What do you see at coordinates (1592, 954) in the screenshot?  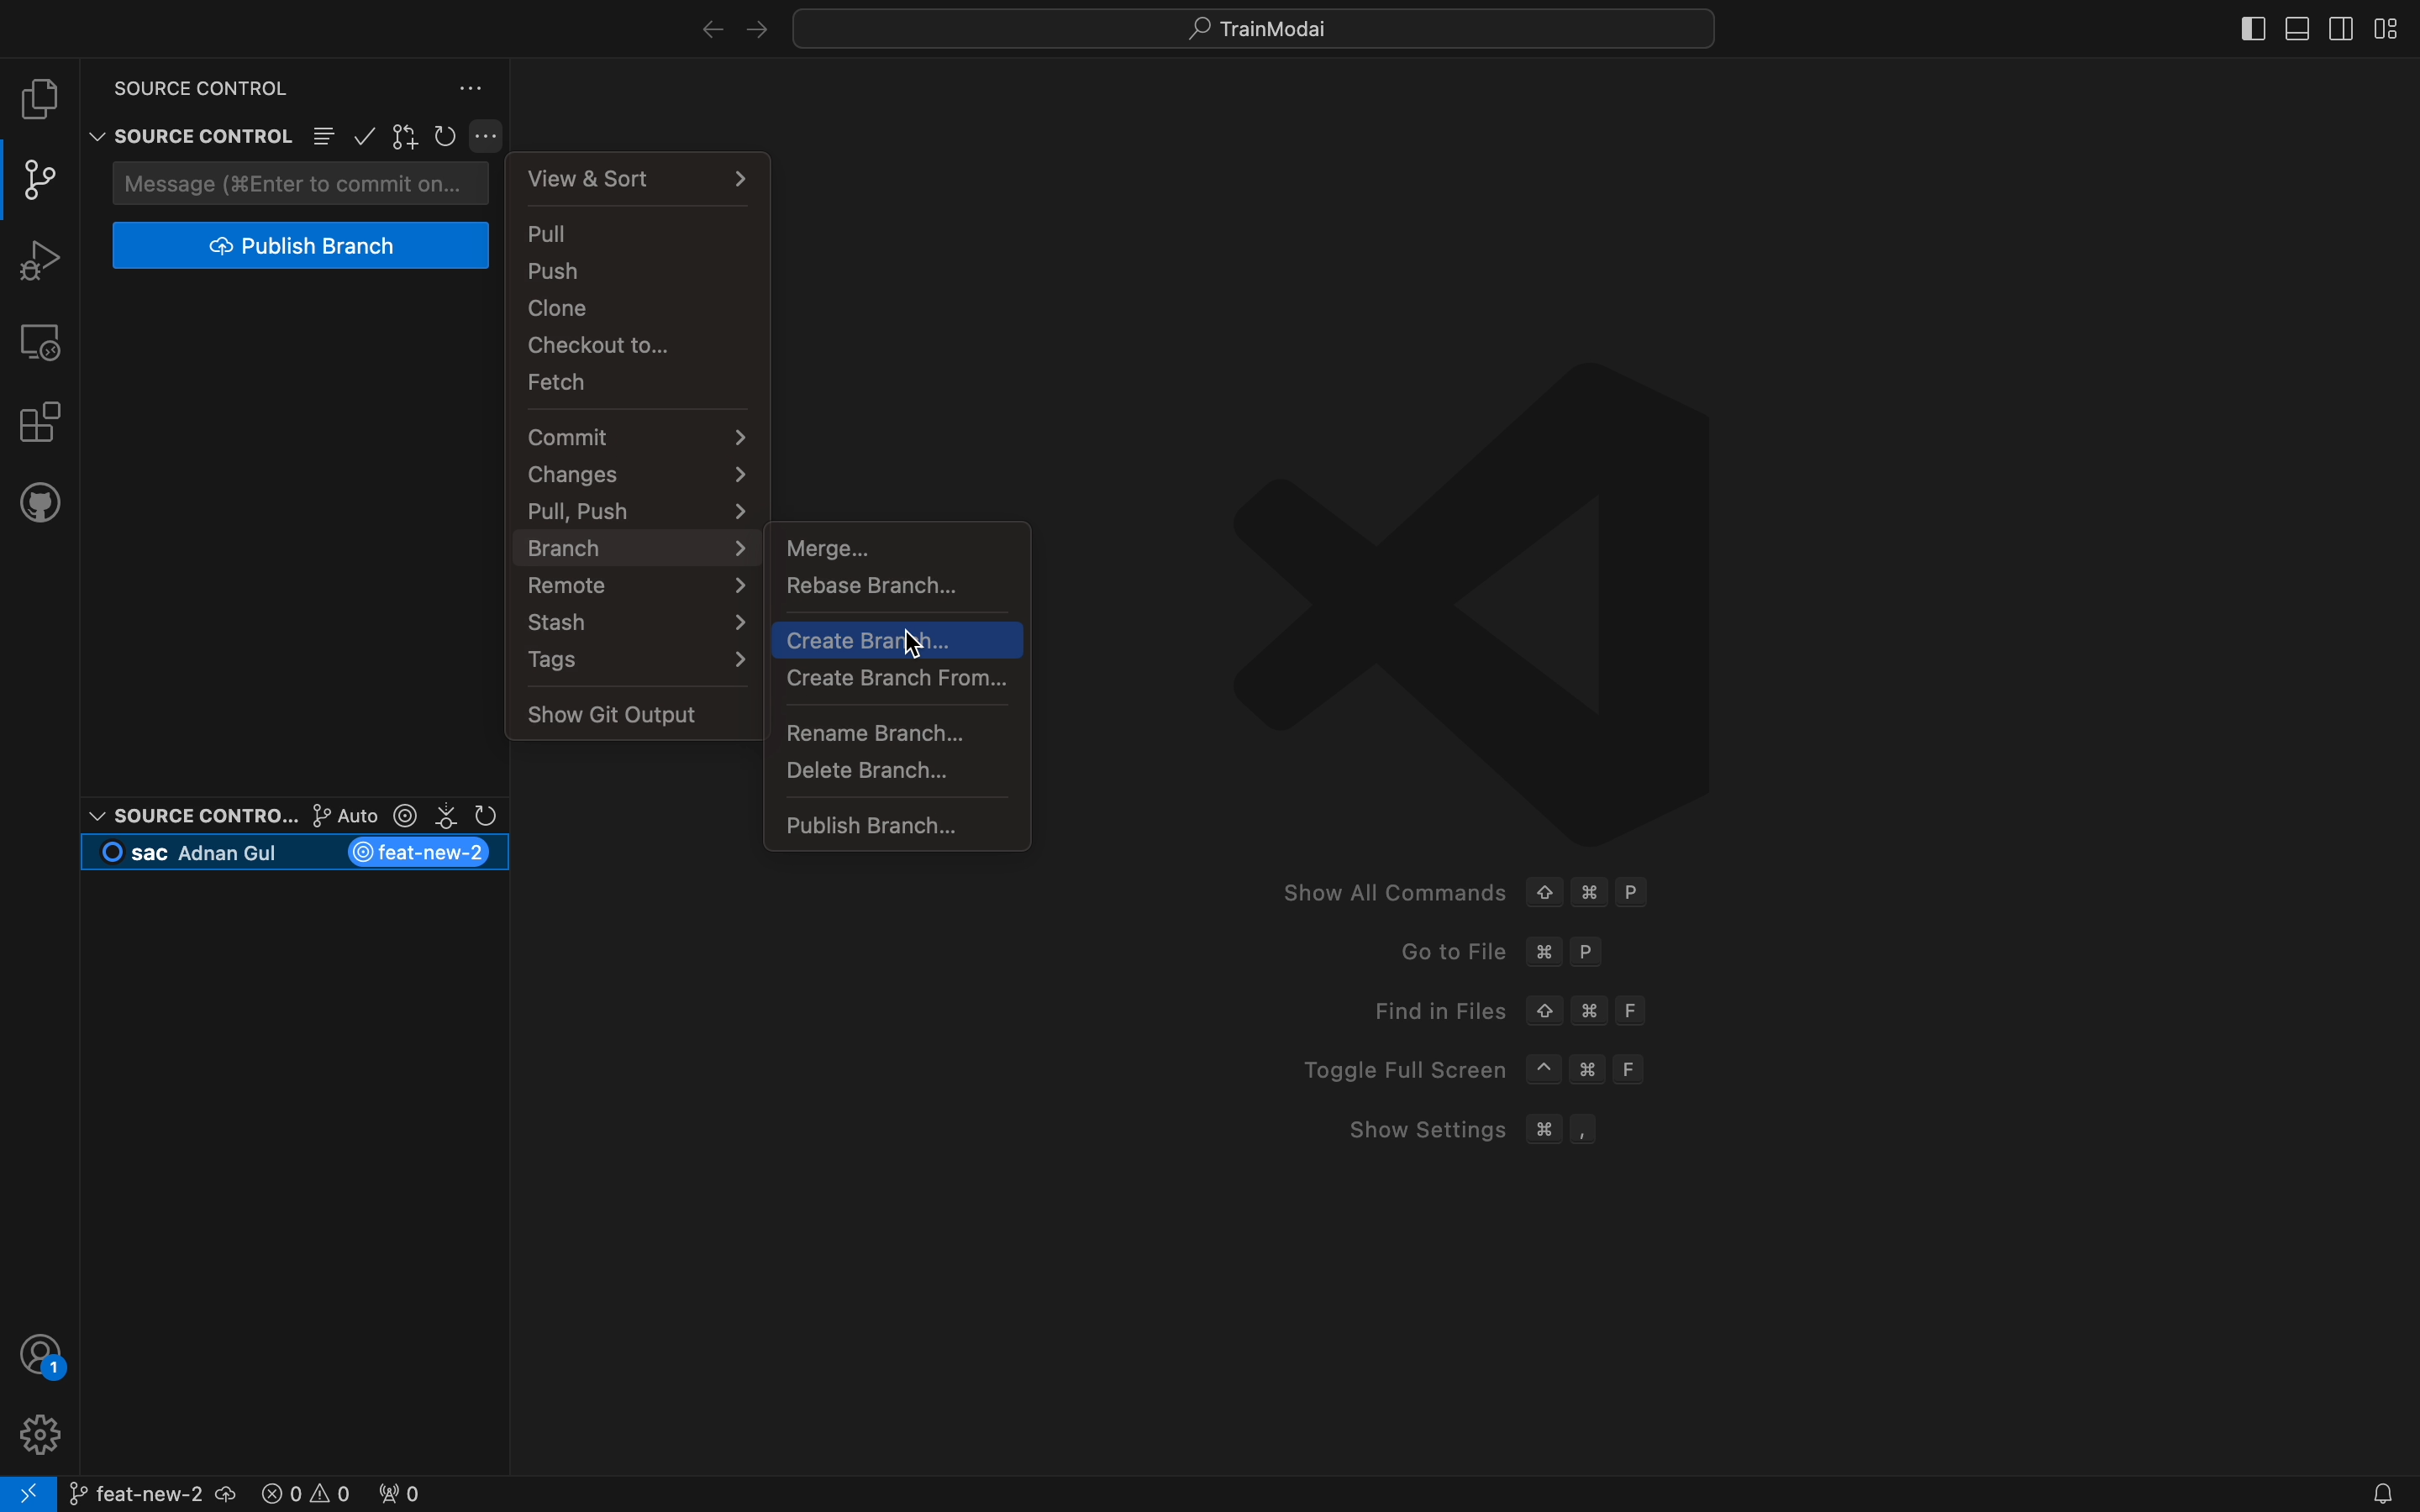 I see `P` at bounding box center [1592, 954].